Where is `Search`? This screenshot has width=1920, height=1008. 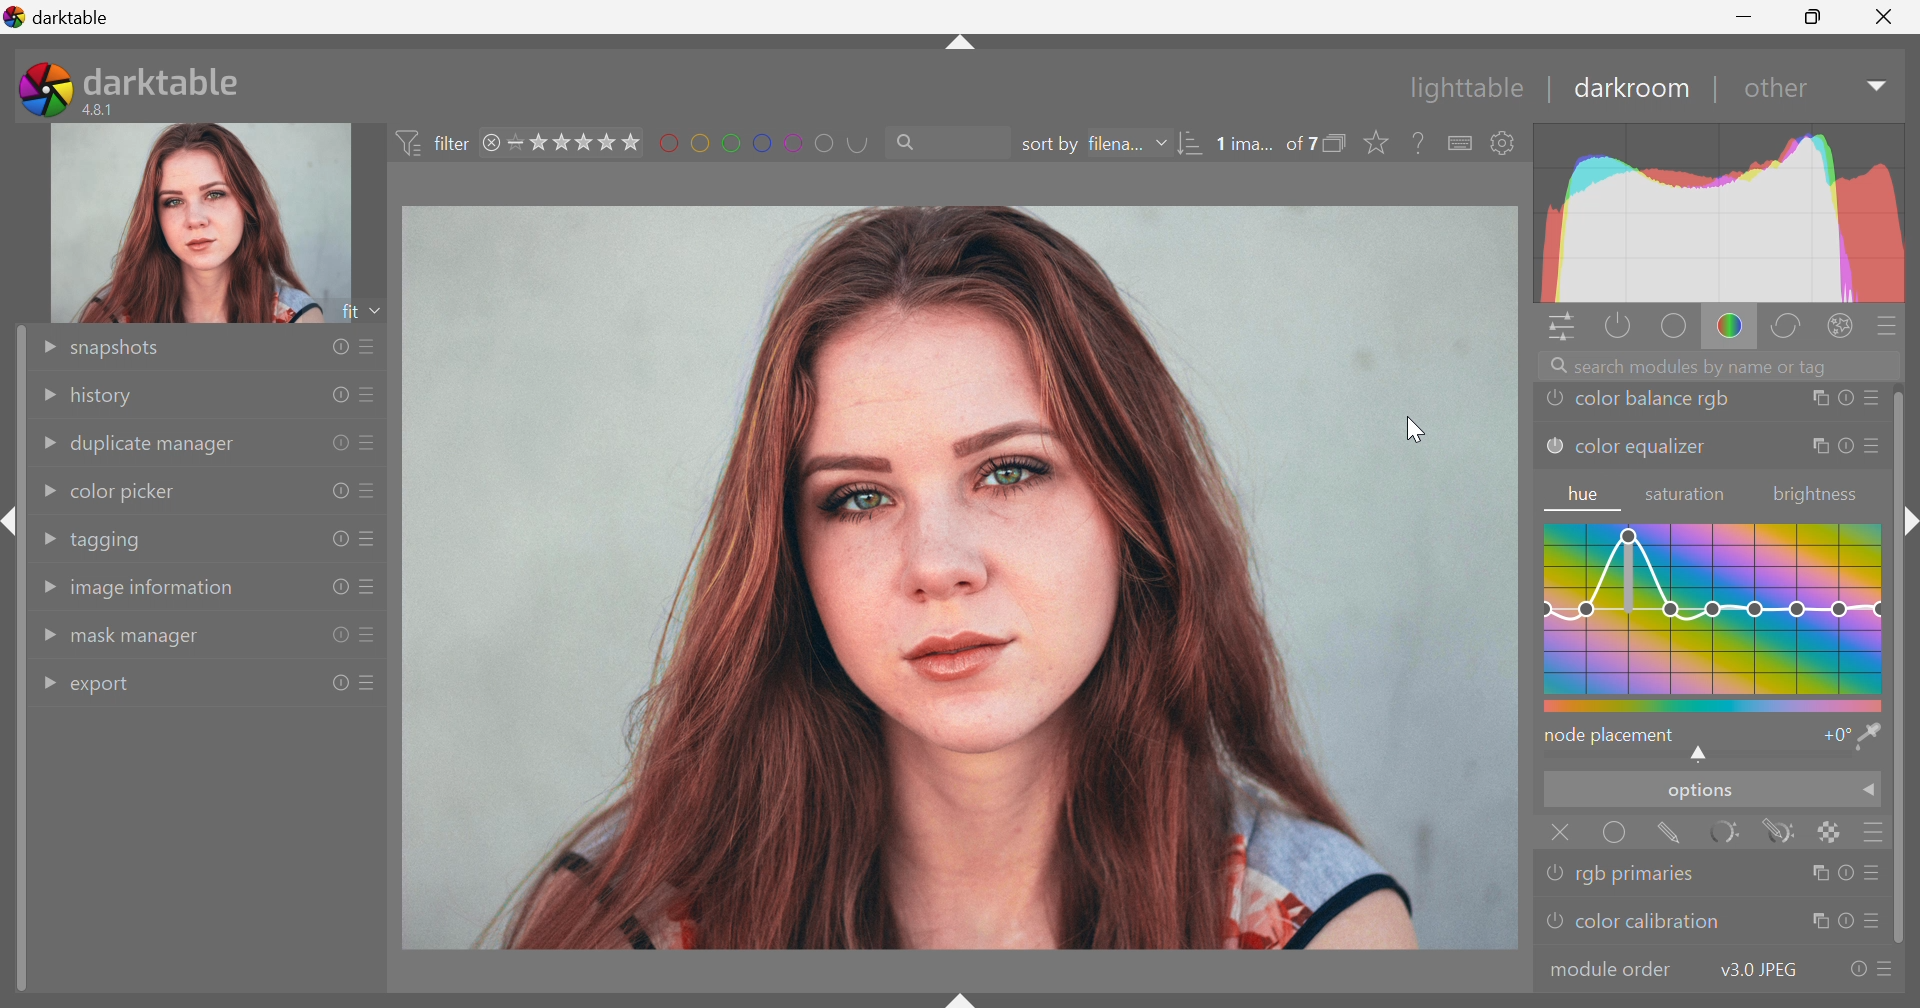 Search is located at coordinates (914, 143).